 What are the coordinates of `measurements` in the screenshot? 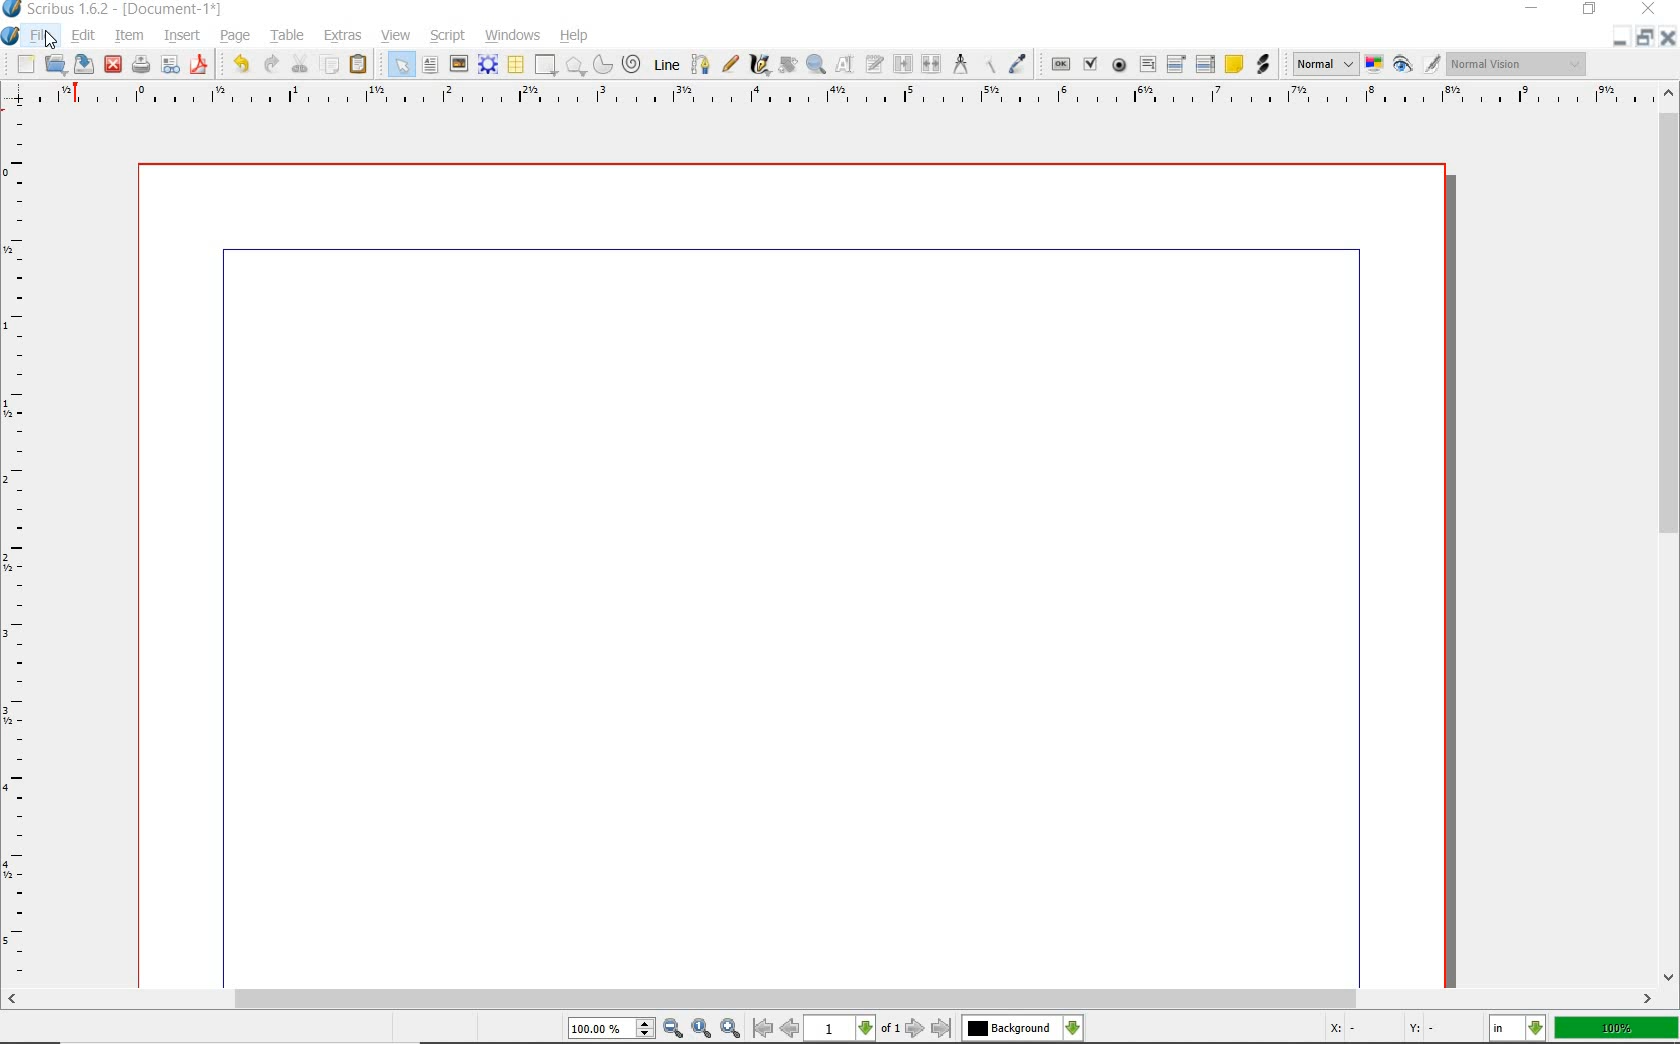 It's located at (961, 65).